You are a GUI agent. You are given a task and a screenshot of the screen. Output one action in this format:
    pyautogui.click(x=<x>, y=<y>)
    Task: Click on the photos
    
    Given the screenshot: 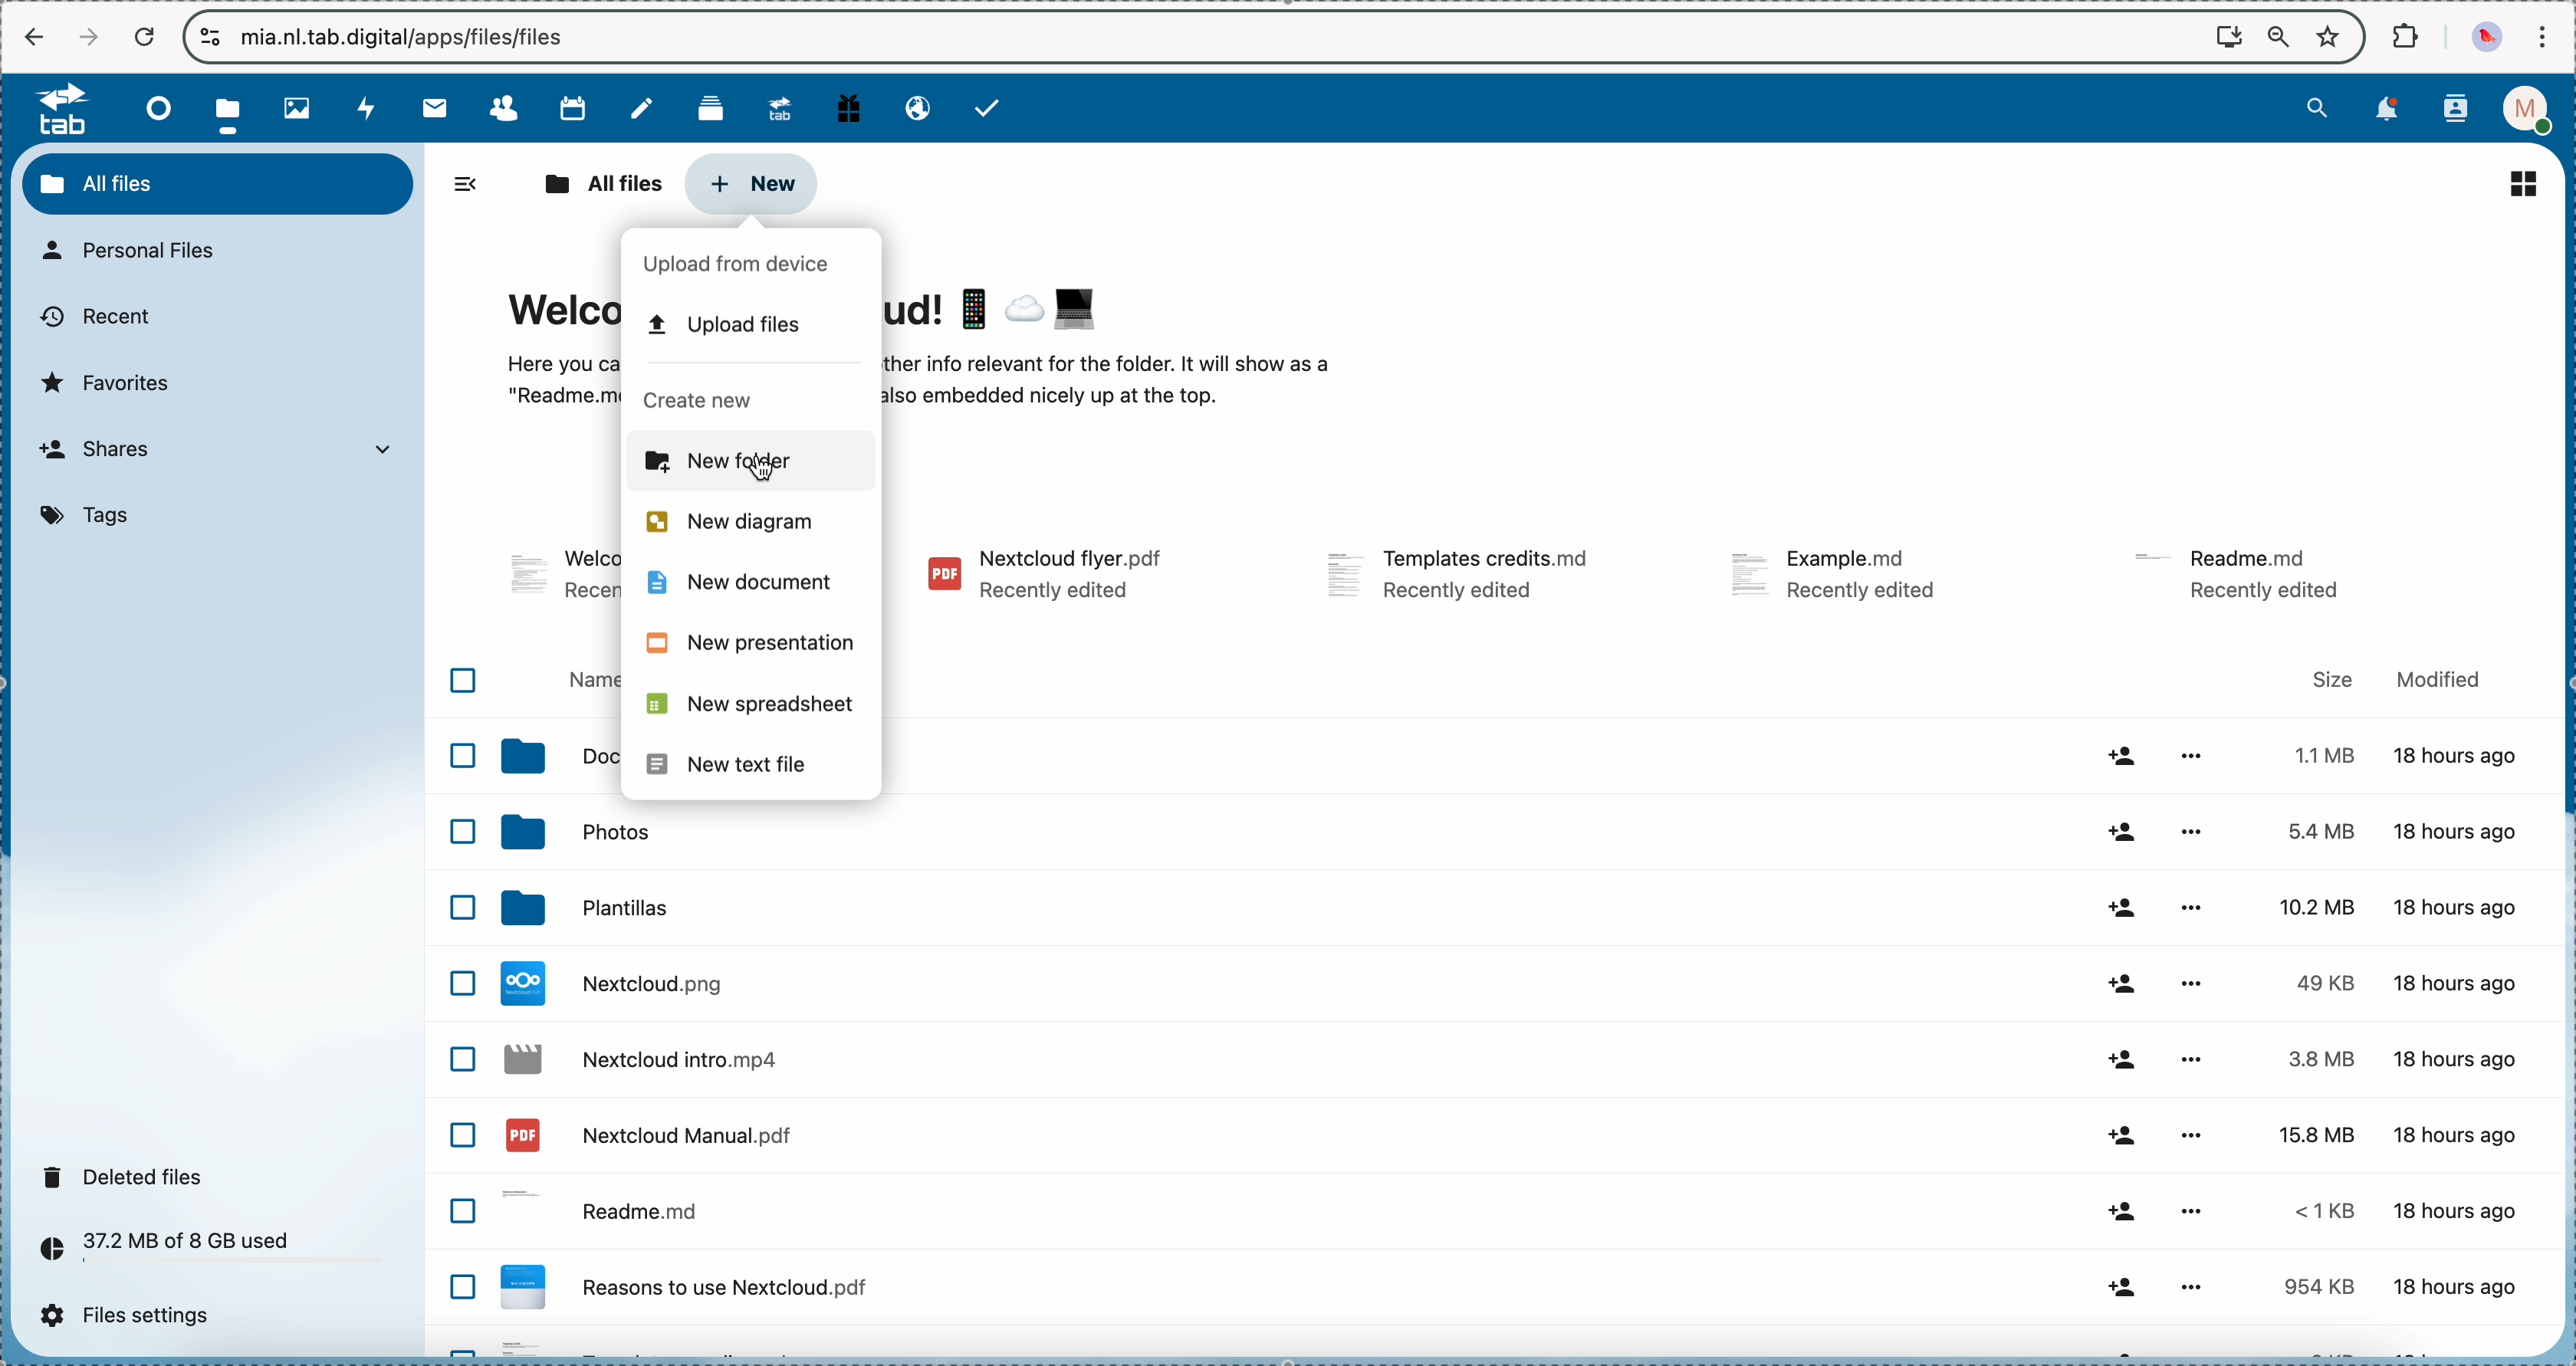 What is the action you would take?
    pyautogui.click(x=1282, y=831)
    